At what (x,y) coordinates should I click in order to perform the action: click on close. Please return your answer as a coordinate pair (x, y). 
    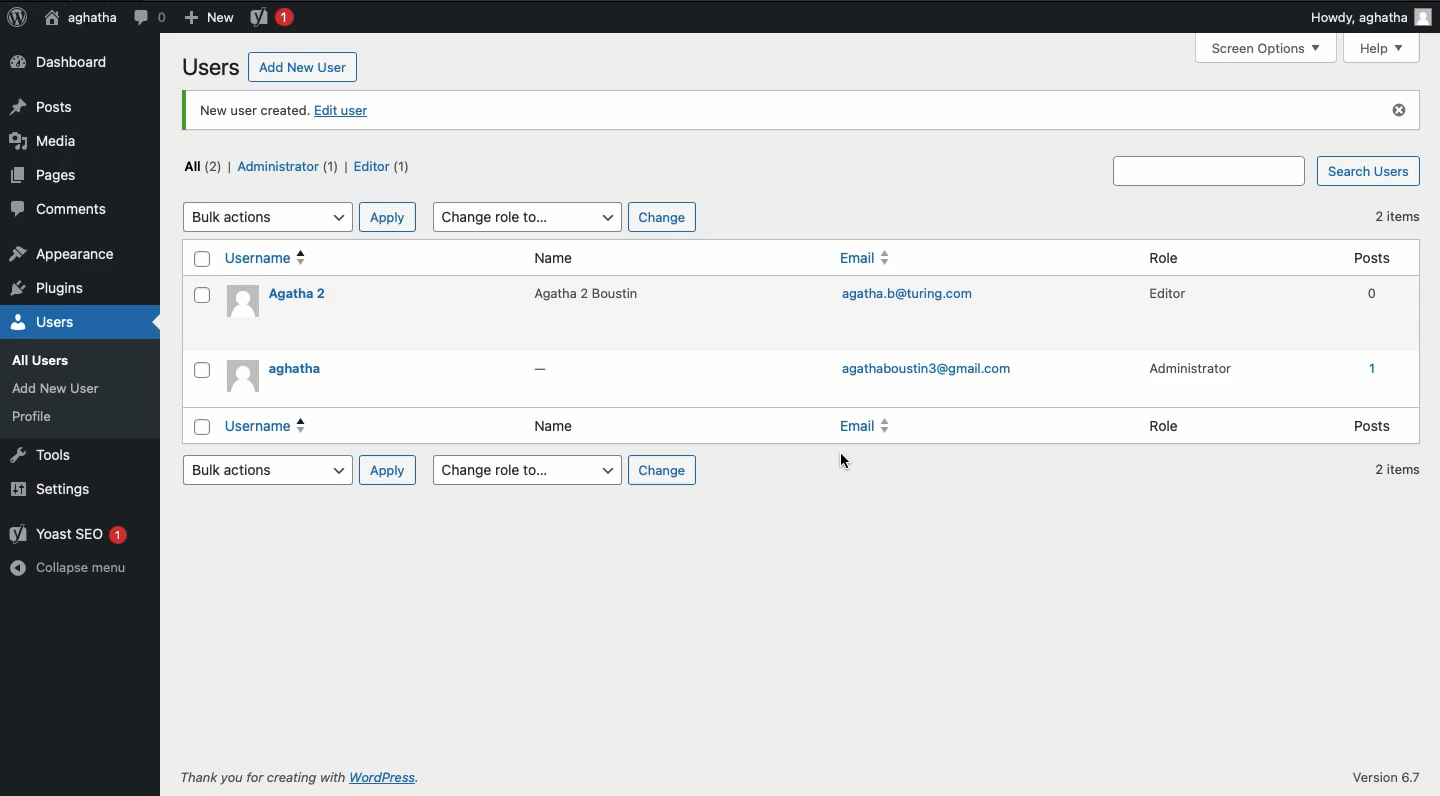
    Looking at the image, I should click on (1397, 111).